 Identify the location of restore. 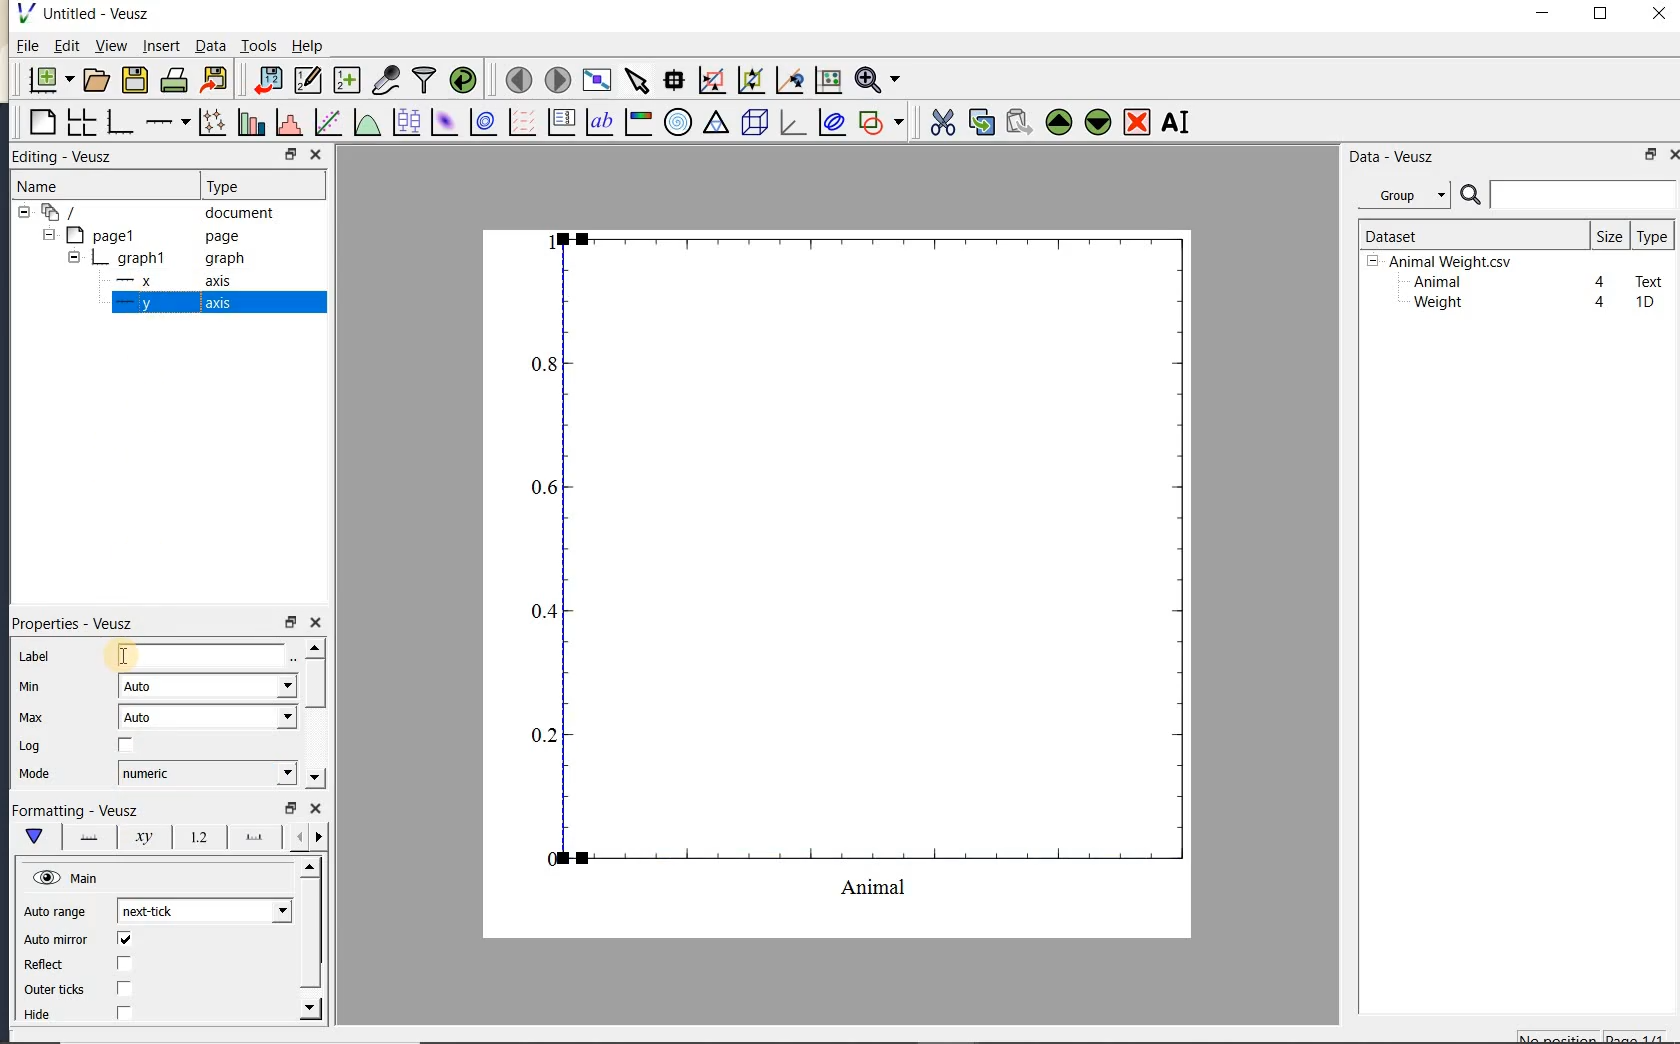
(1652, 154).